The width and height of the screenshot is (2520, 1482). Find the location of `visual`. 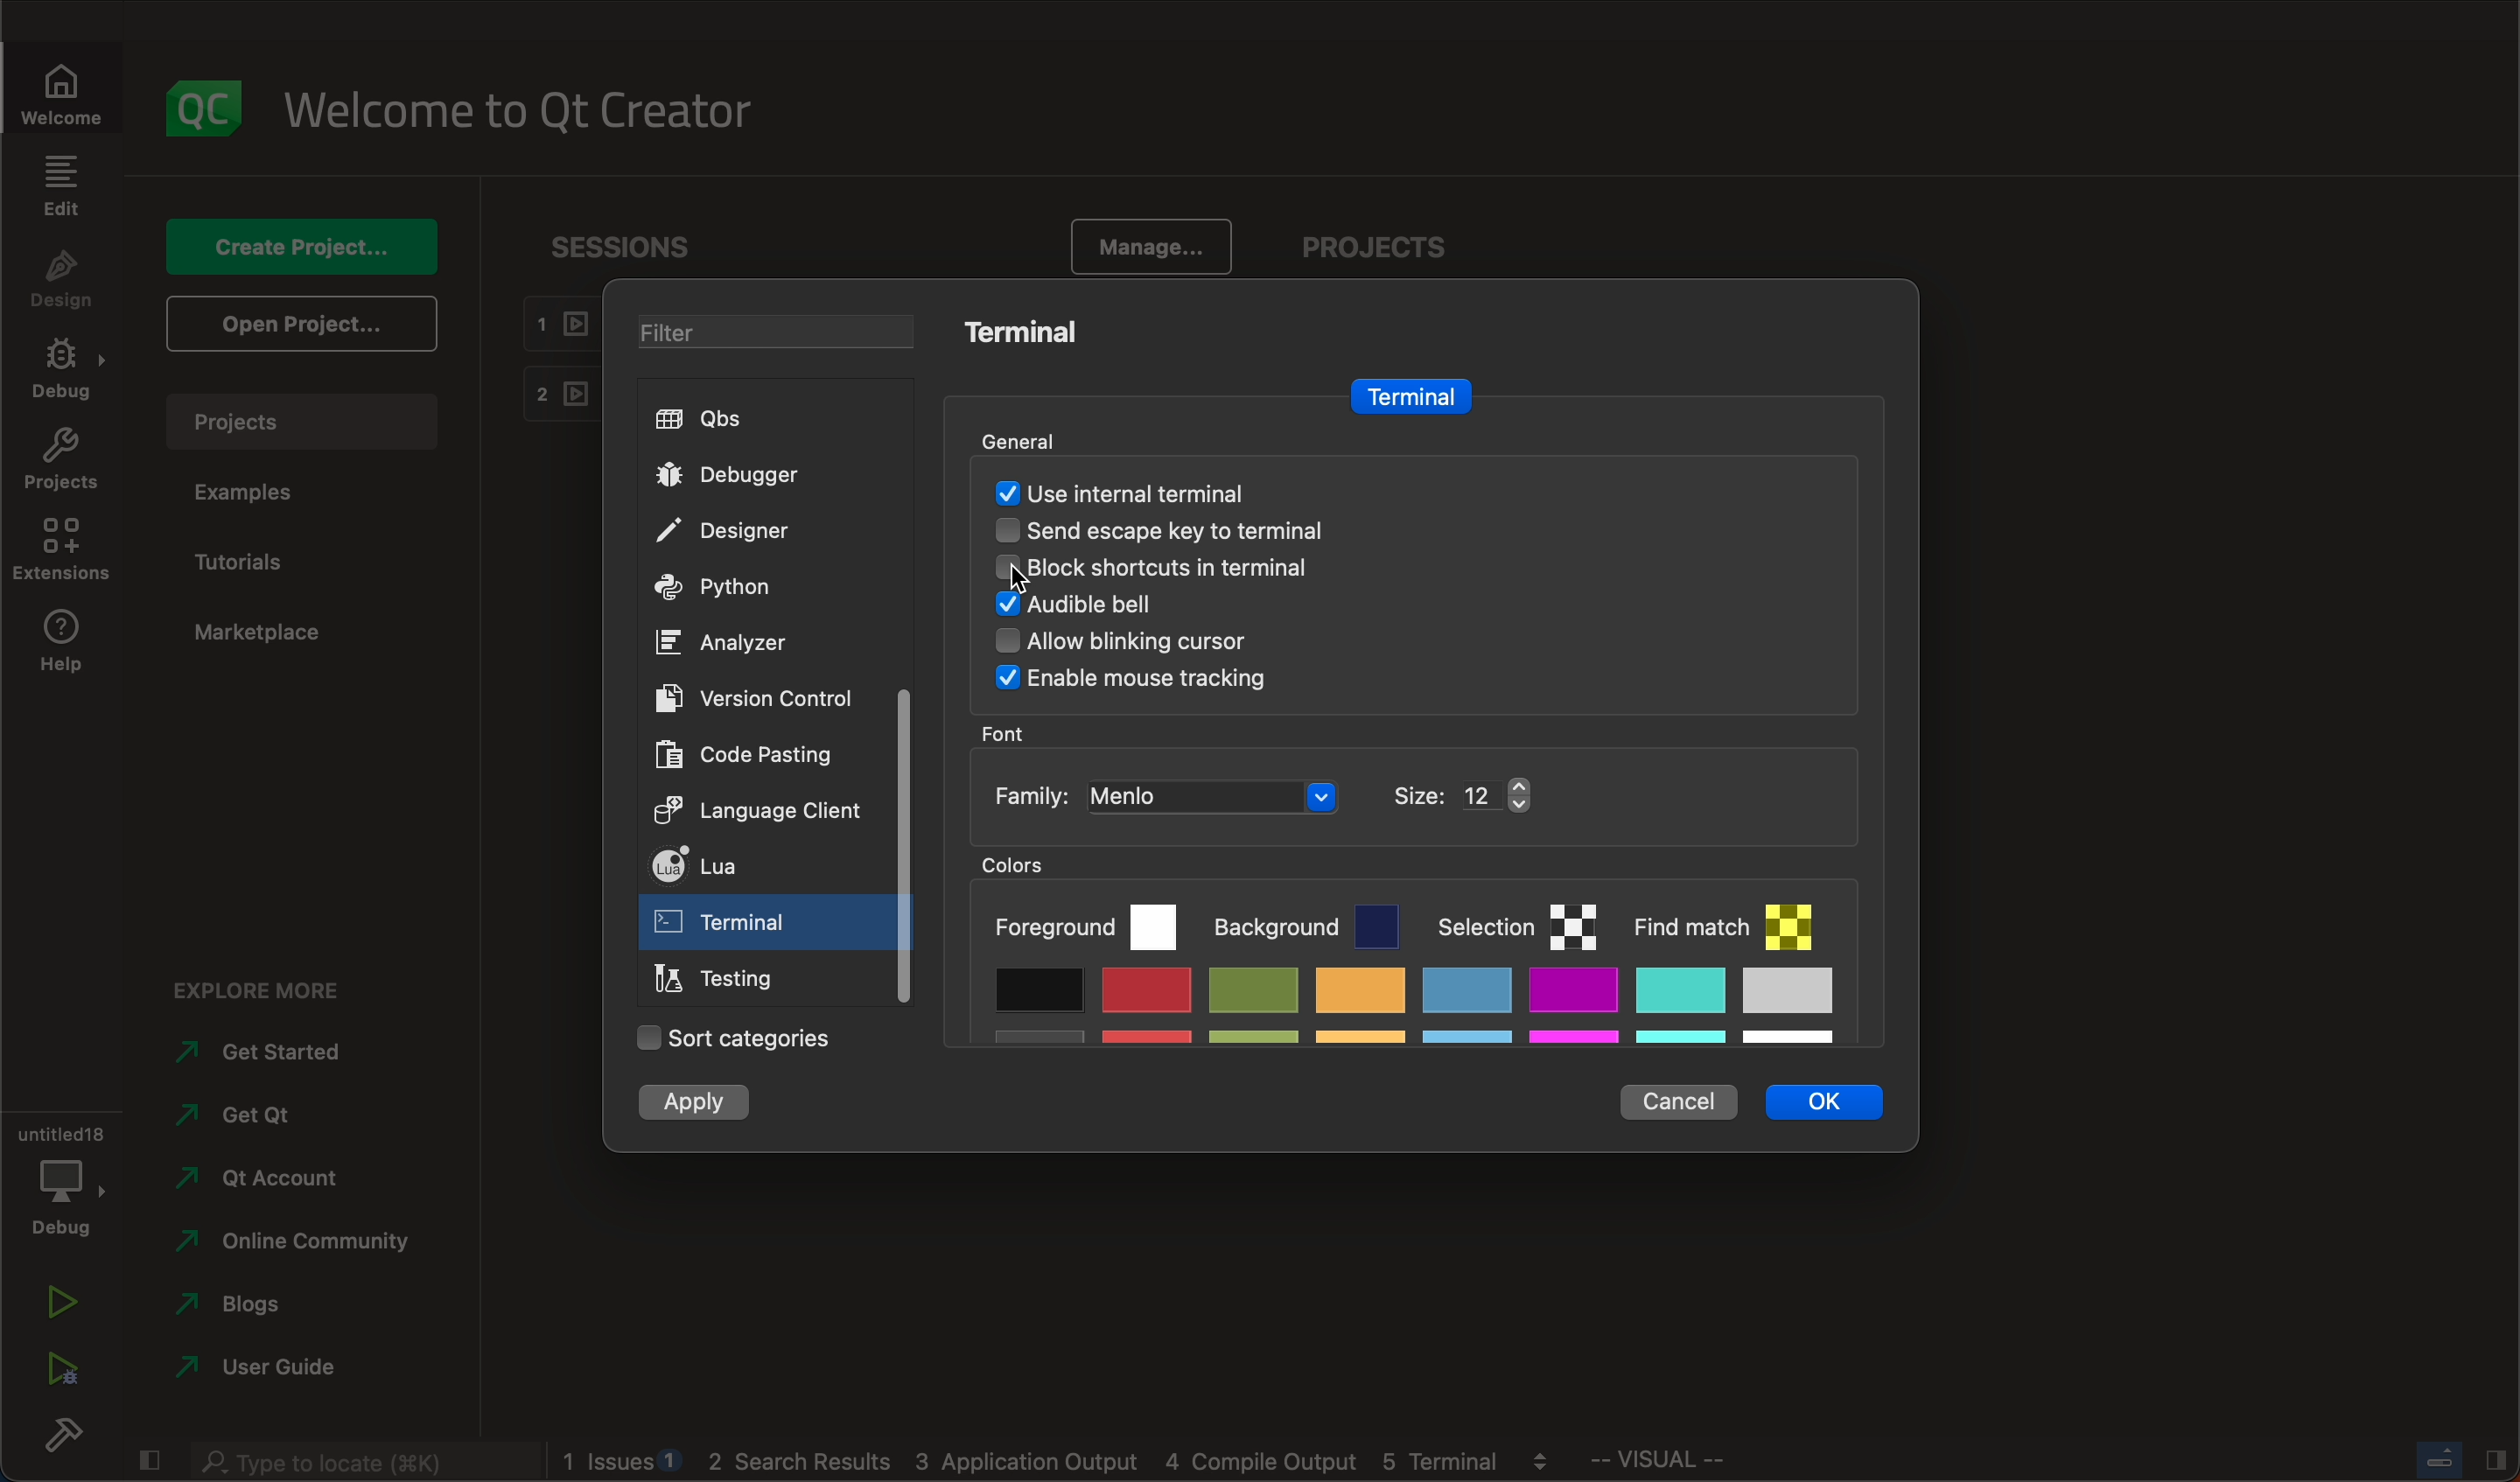

visual is located at coordinates (1728, 1465).